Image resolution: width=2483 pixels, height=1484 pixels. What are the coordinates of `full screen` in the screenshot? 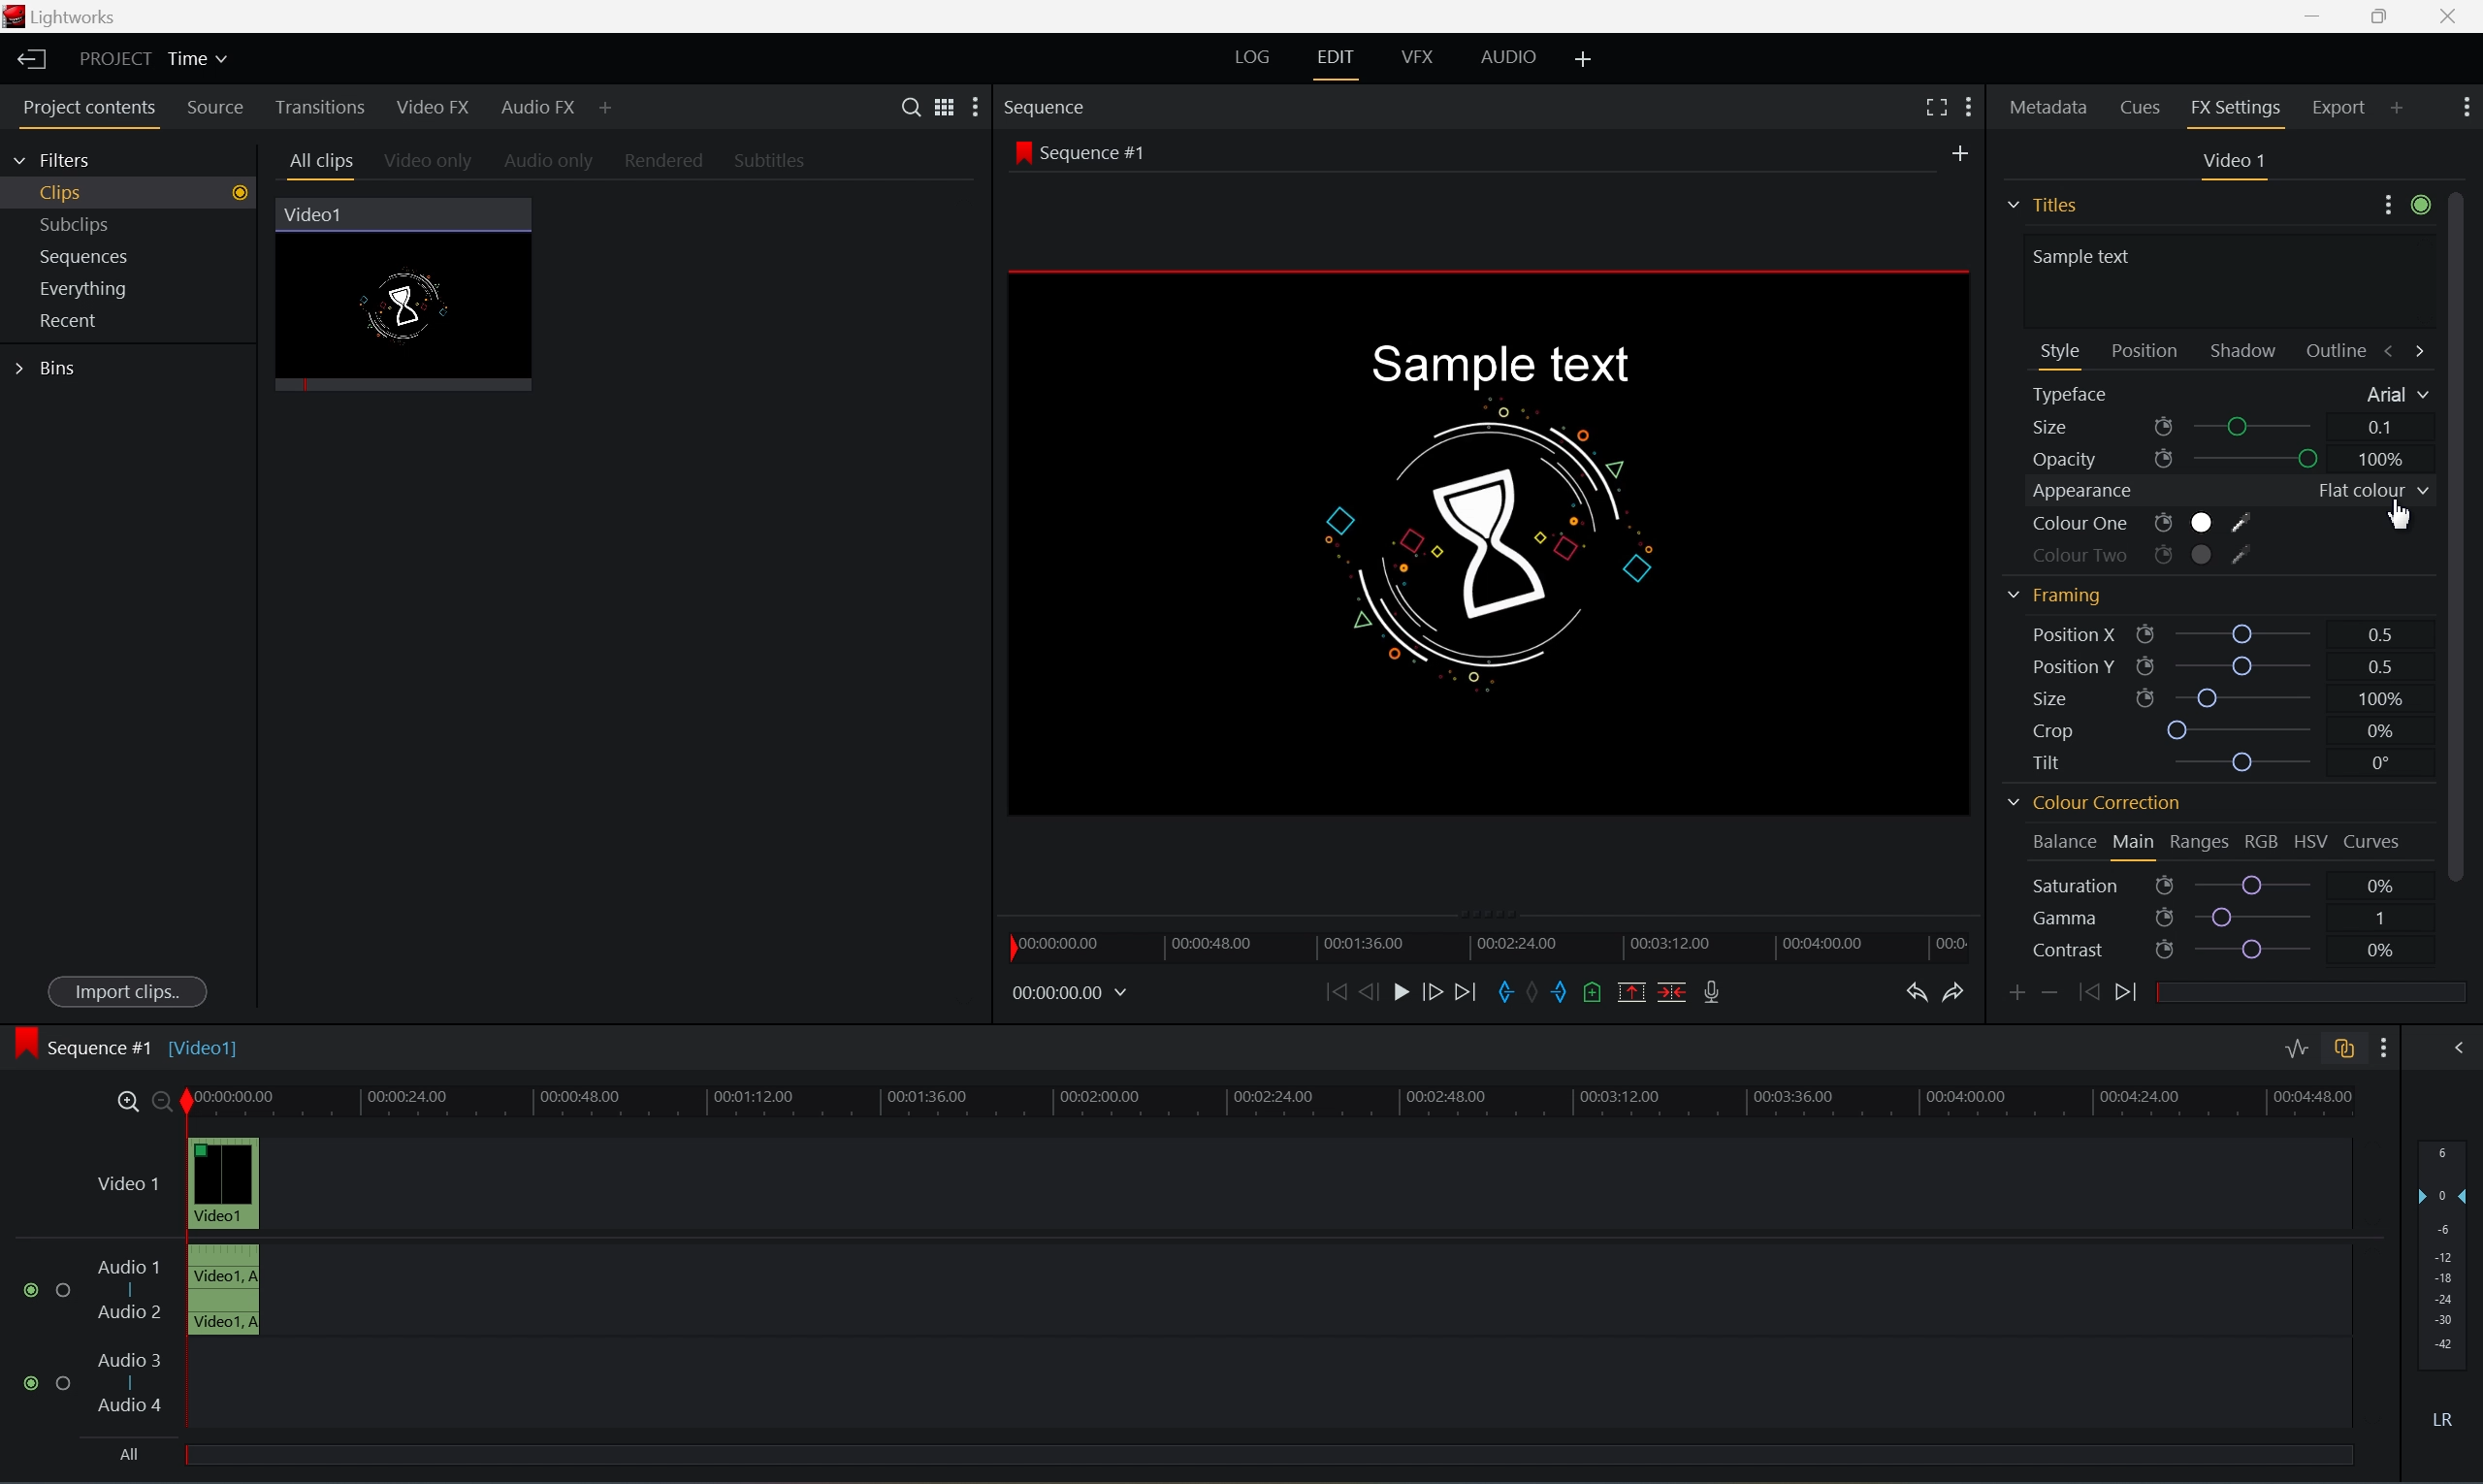 It's located at (1935, 107).